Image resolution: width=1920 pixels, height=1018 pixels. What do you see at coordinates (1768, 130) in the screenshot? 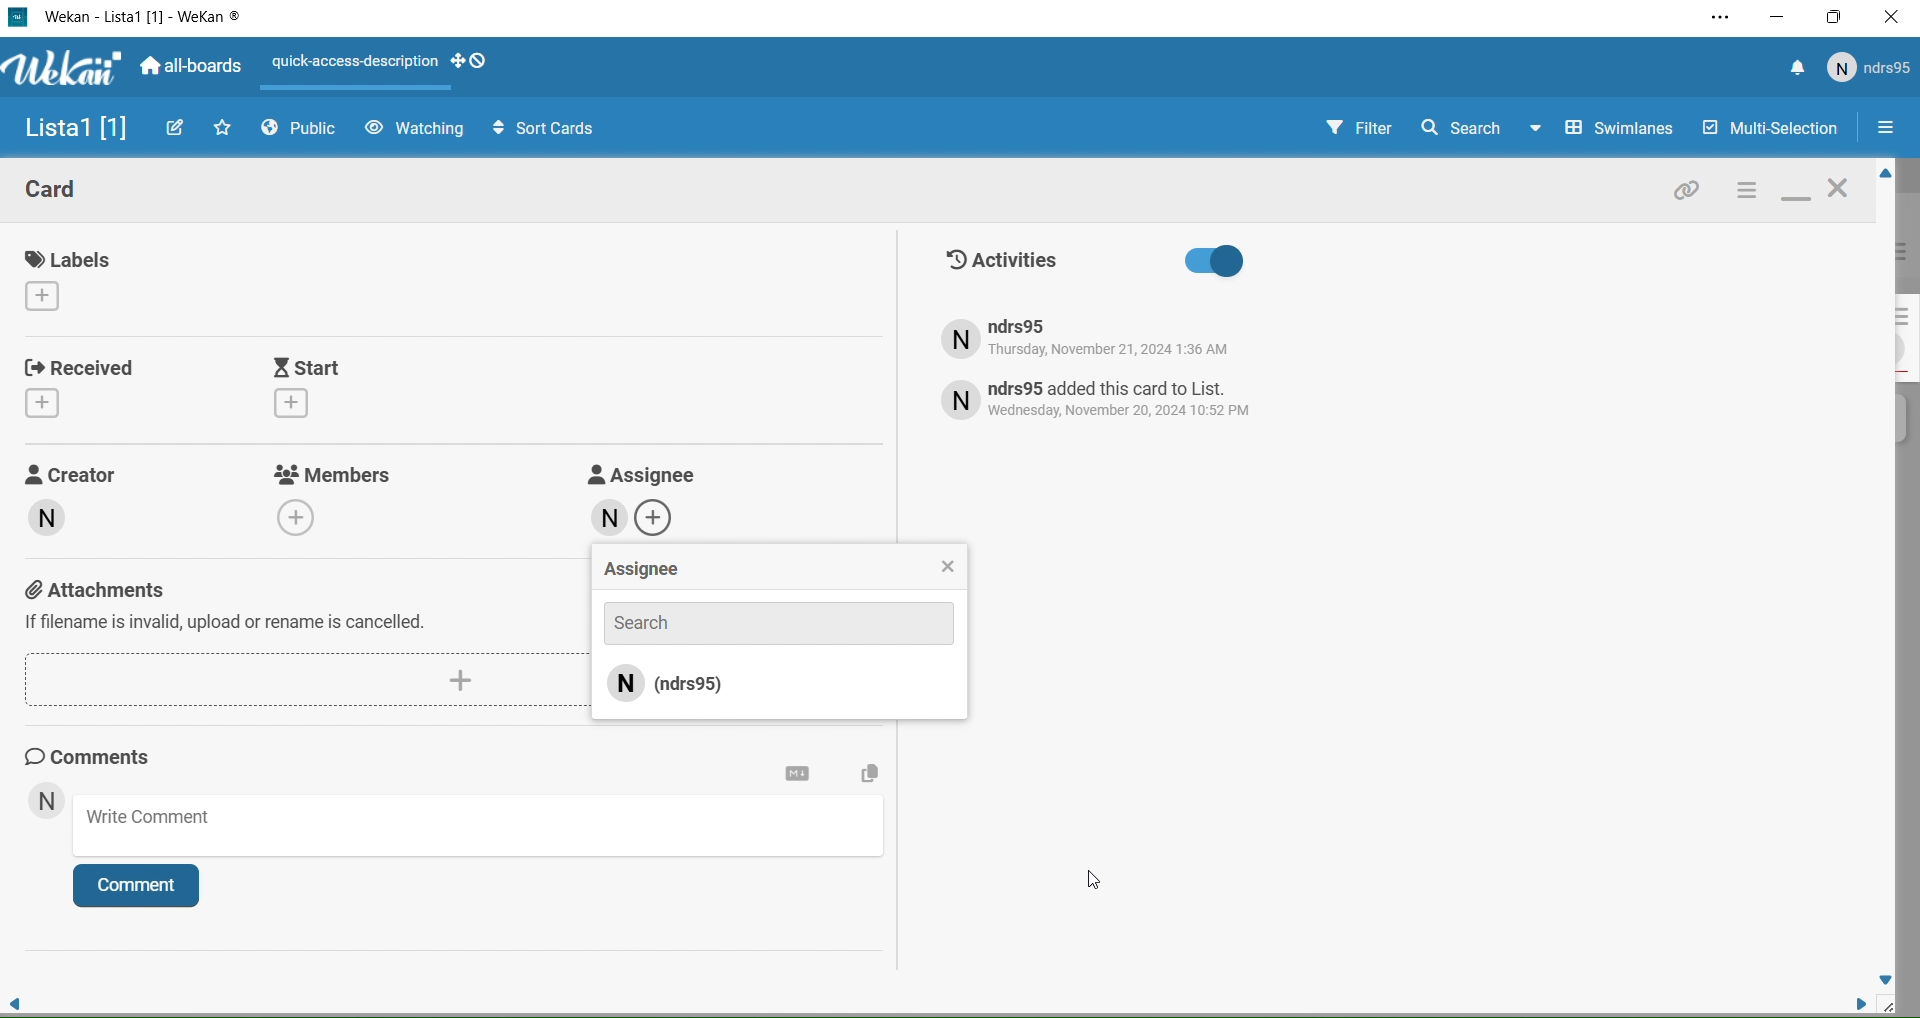
I see `Multi Selection` at bounding box center [1768, 130].